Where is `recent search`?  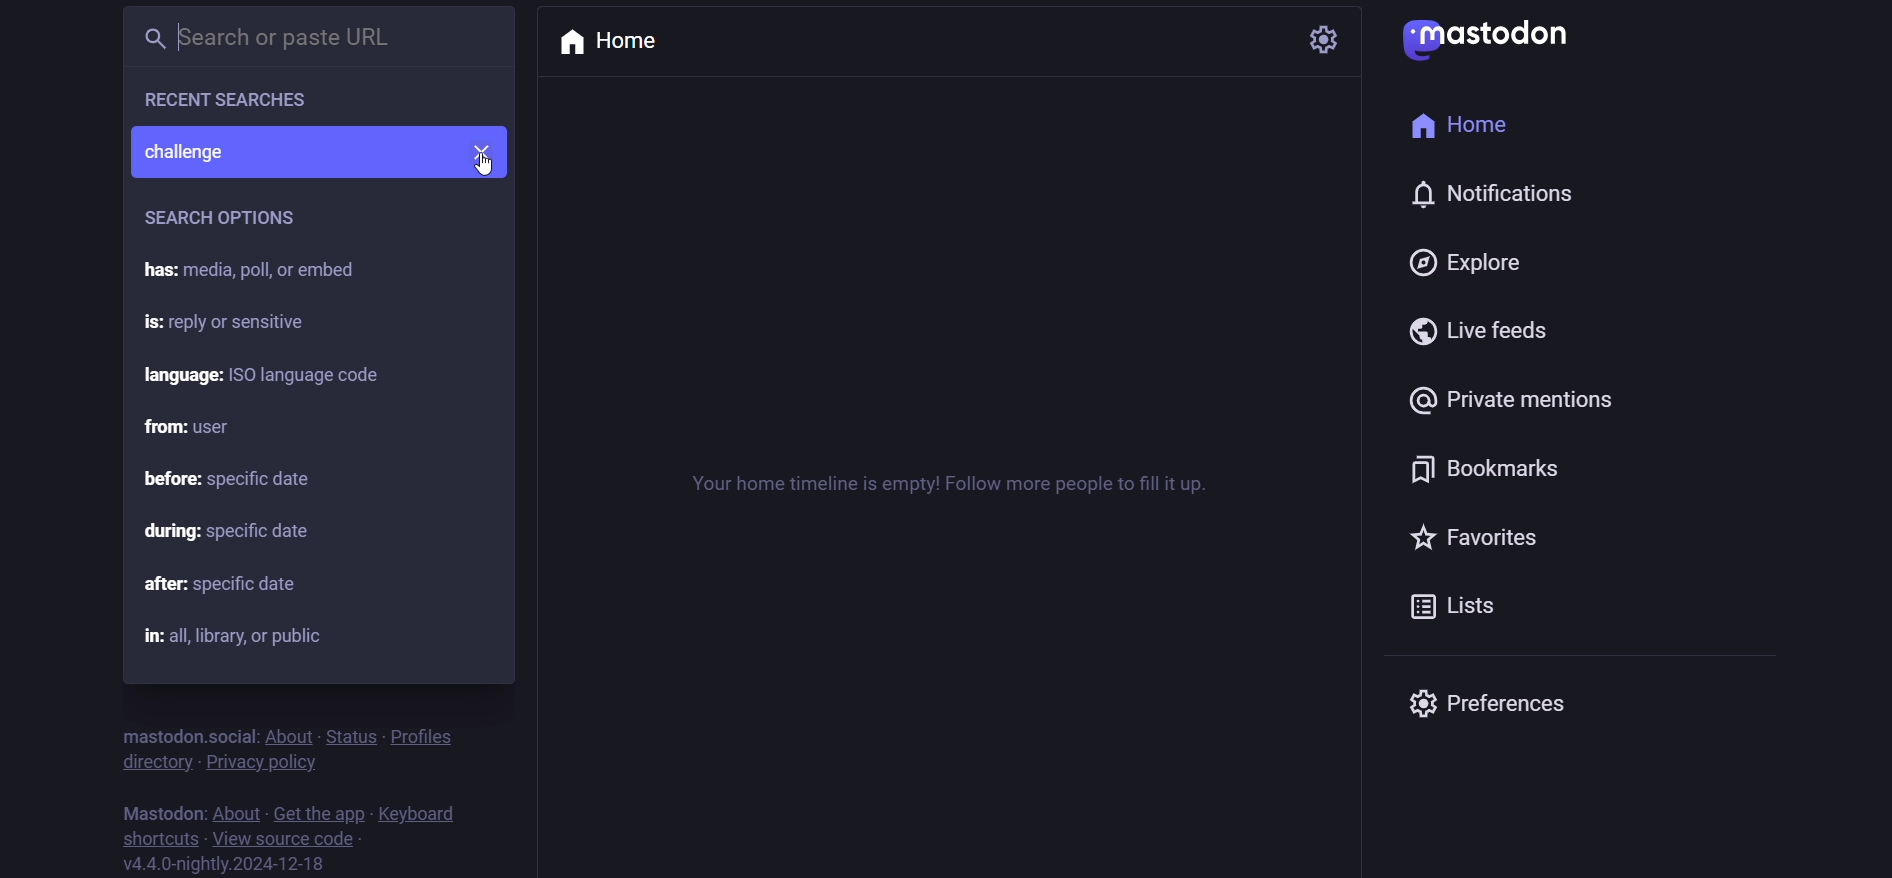 recent search is located at coordinates (232, 98).